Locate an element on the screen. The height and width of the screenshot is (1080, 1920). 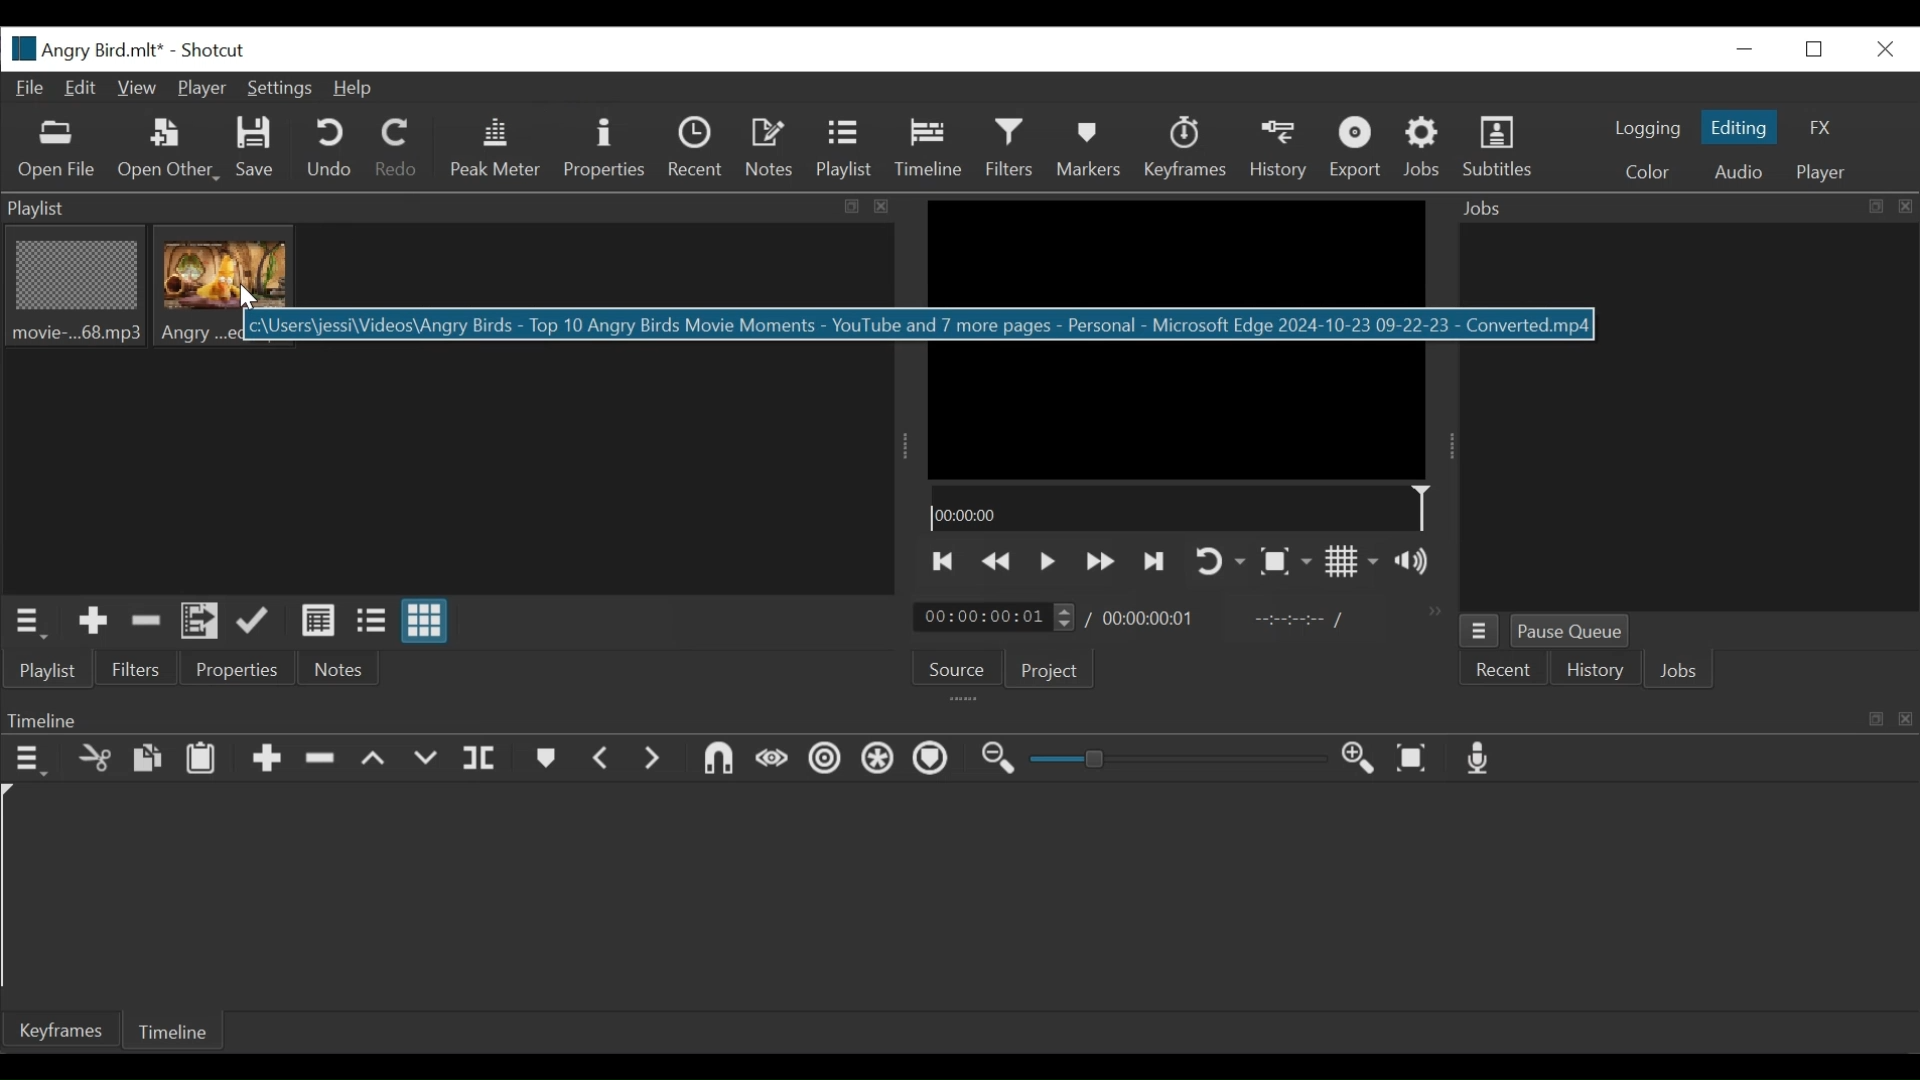
Ripple all tracks is located at coordinates (878, 760).